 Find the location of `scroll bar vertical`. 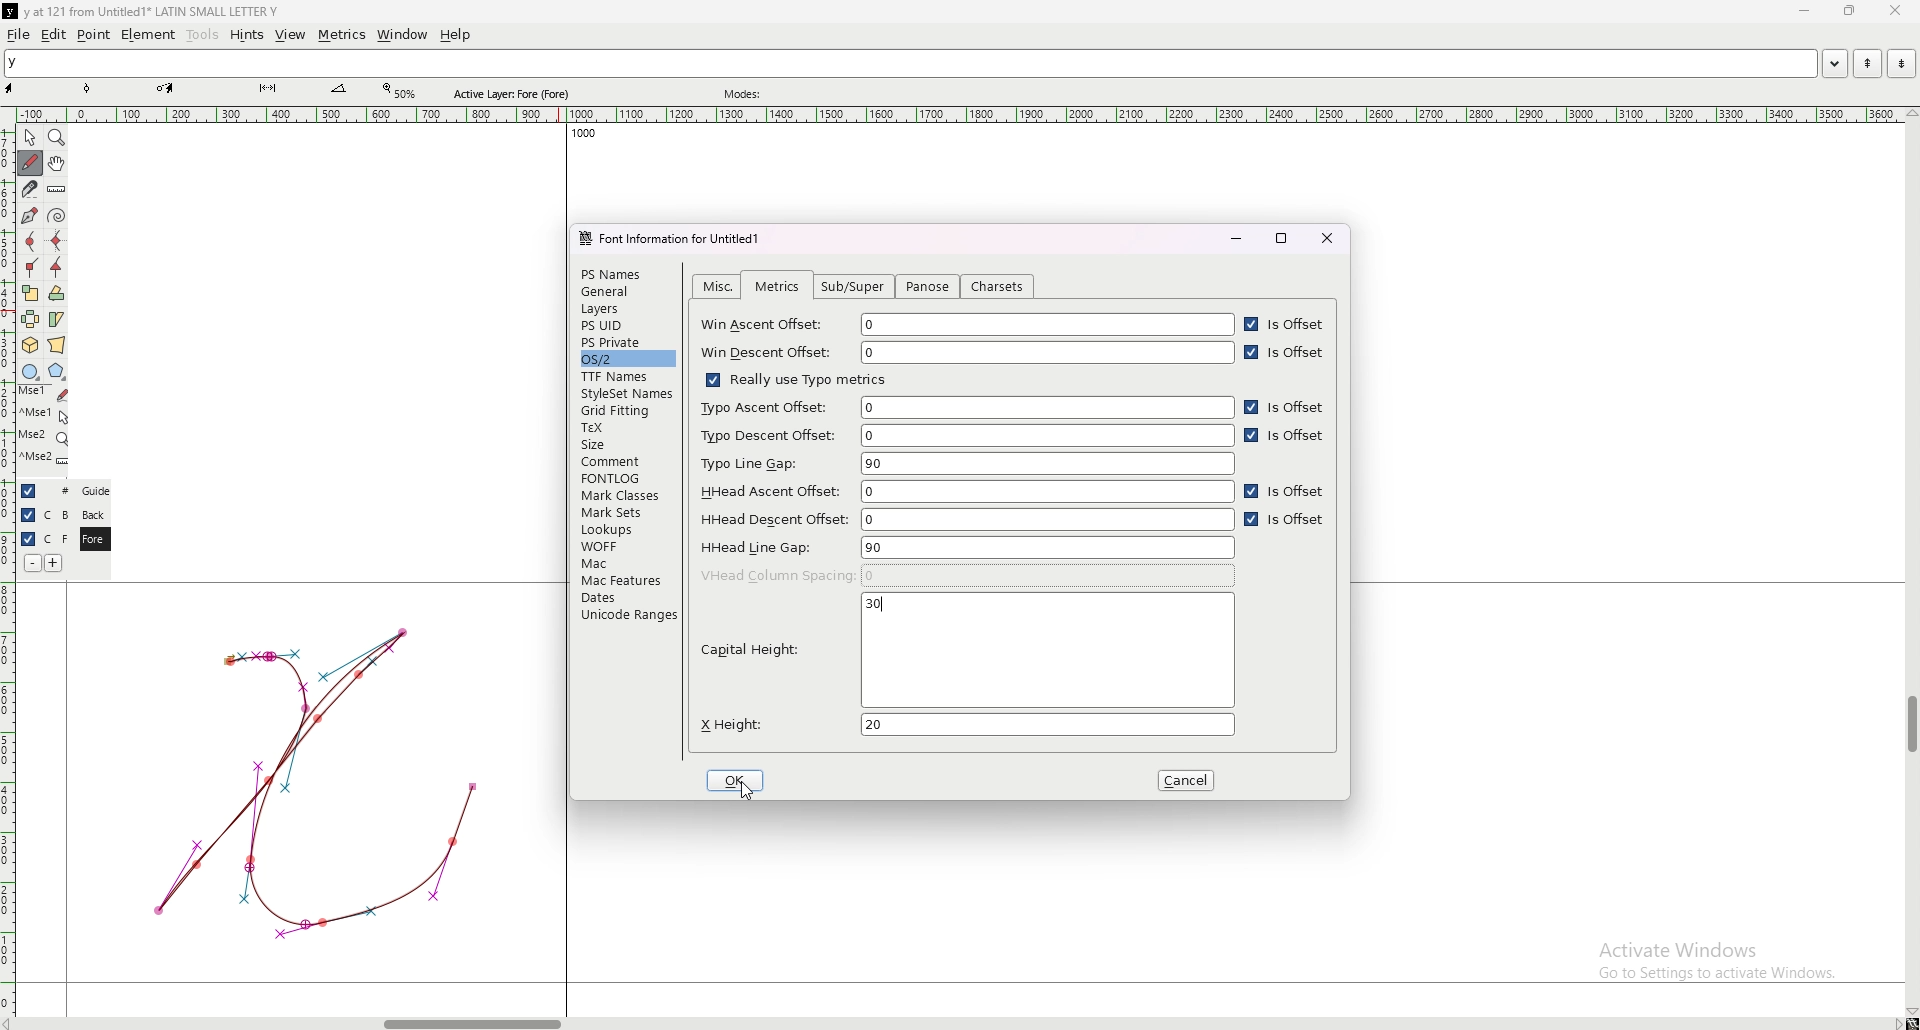

scroll bar vertical is located at coordinates (1911, 725).